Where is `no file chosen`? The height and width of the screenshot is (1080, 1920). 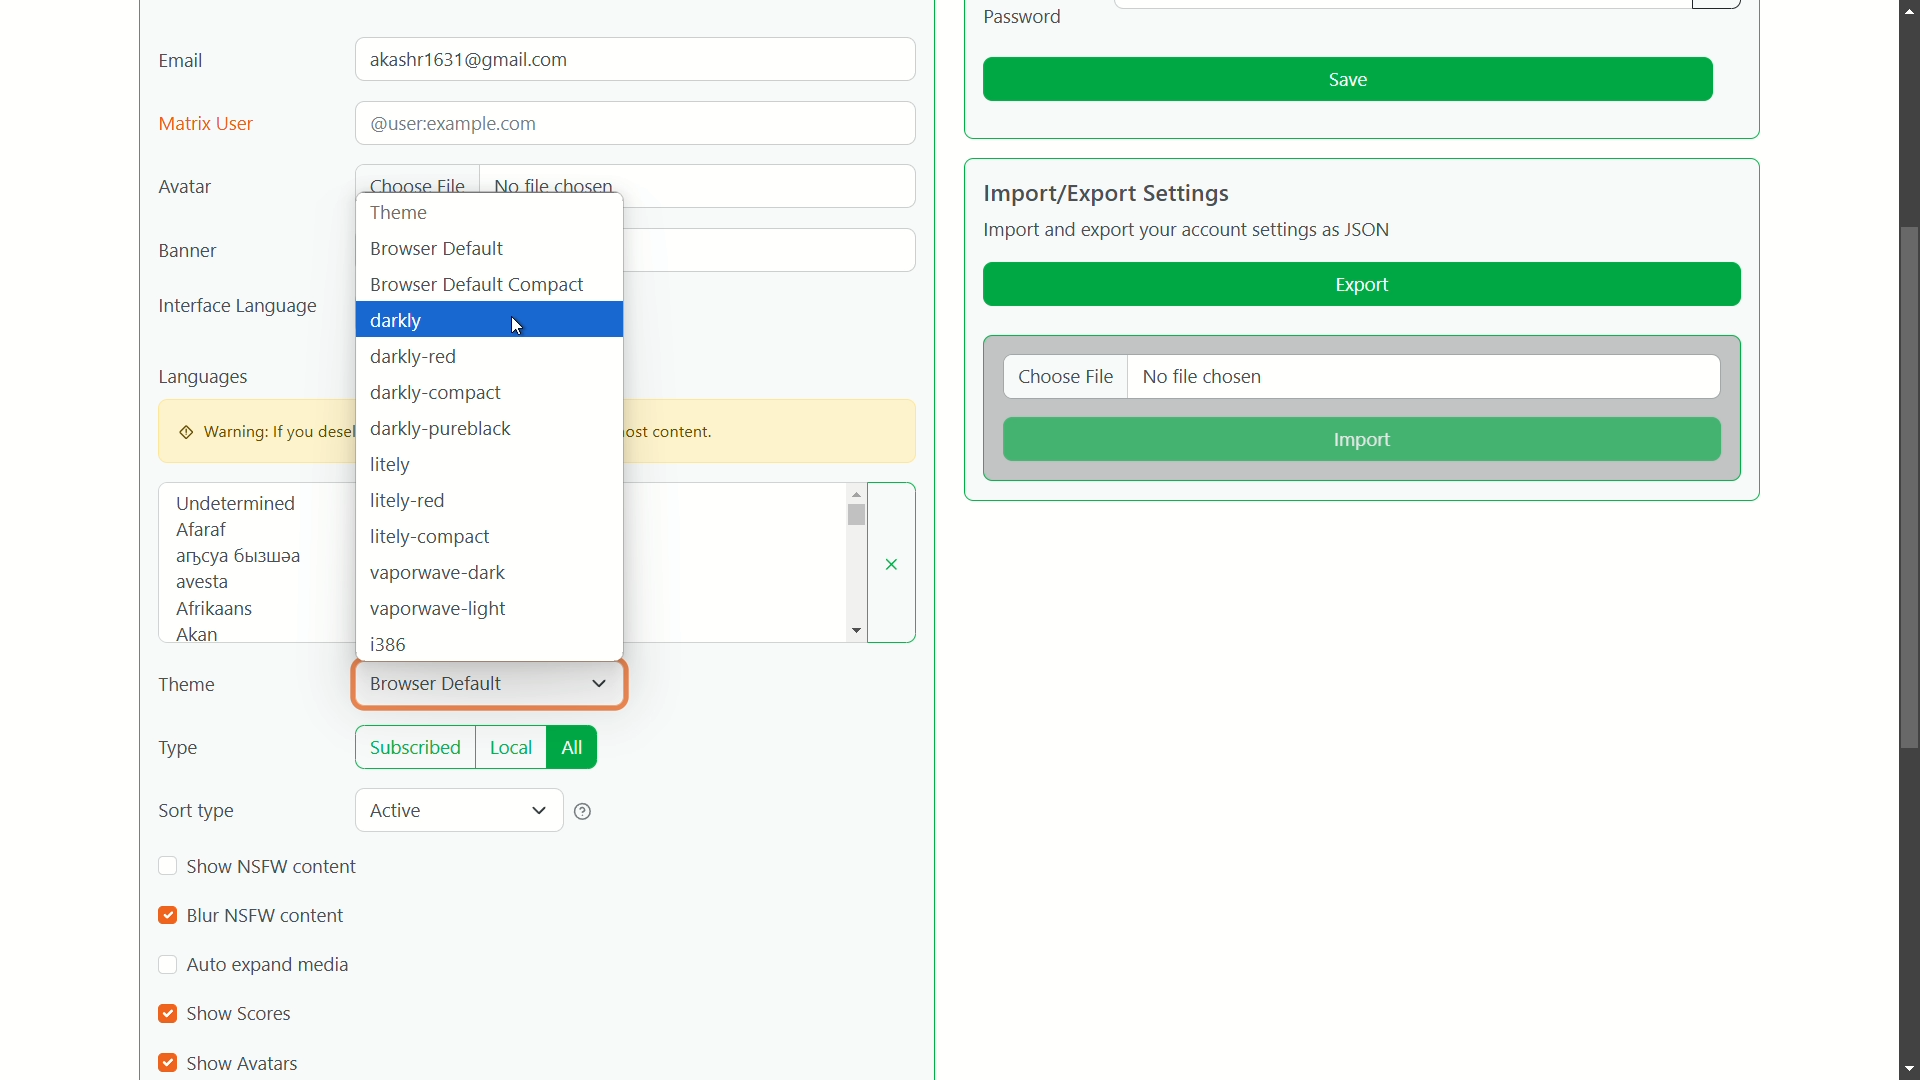 no file chosen is located at coordinates (1204, 379).